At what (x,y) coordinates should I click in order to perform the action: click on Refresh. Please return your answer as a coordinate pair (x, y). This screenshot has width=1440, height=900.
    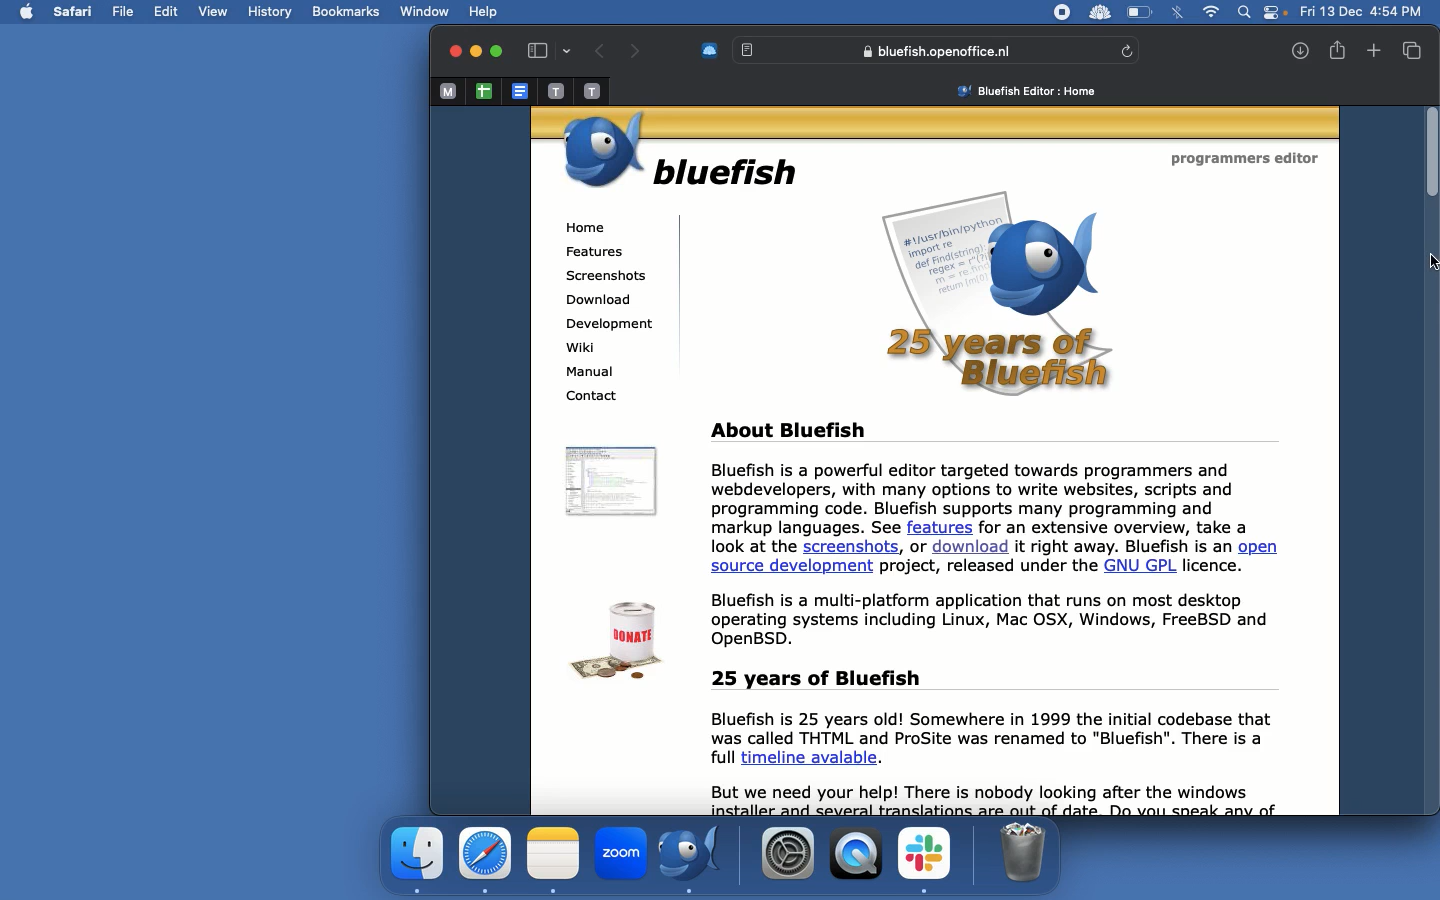
    Looking at the image, I should click on (1128, 50).